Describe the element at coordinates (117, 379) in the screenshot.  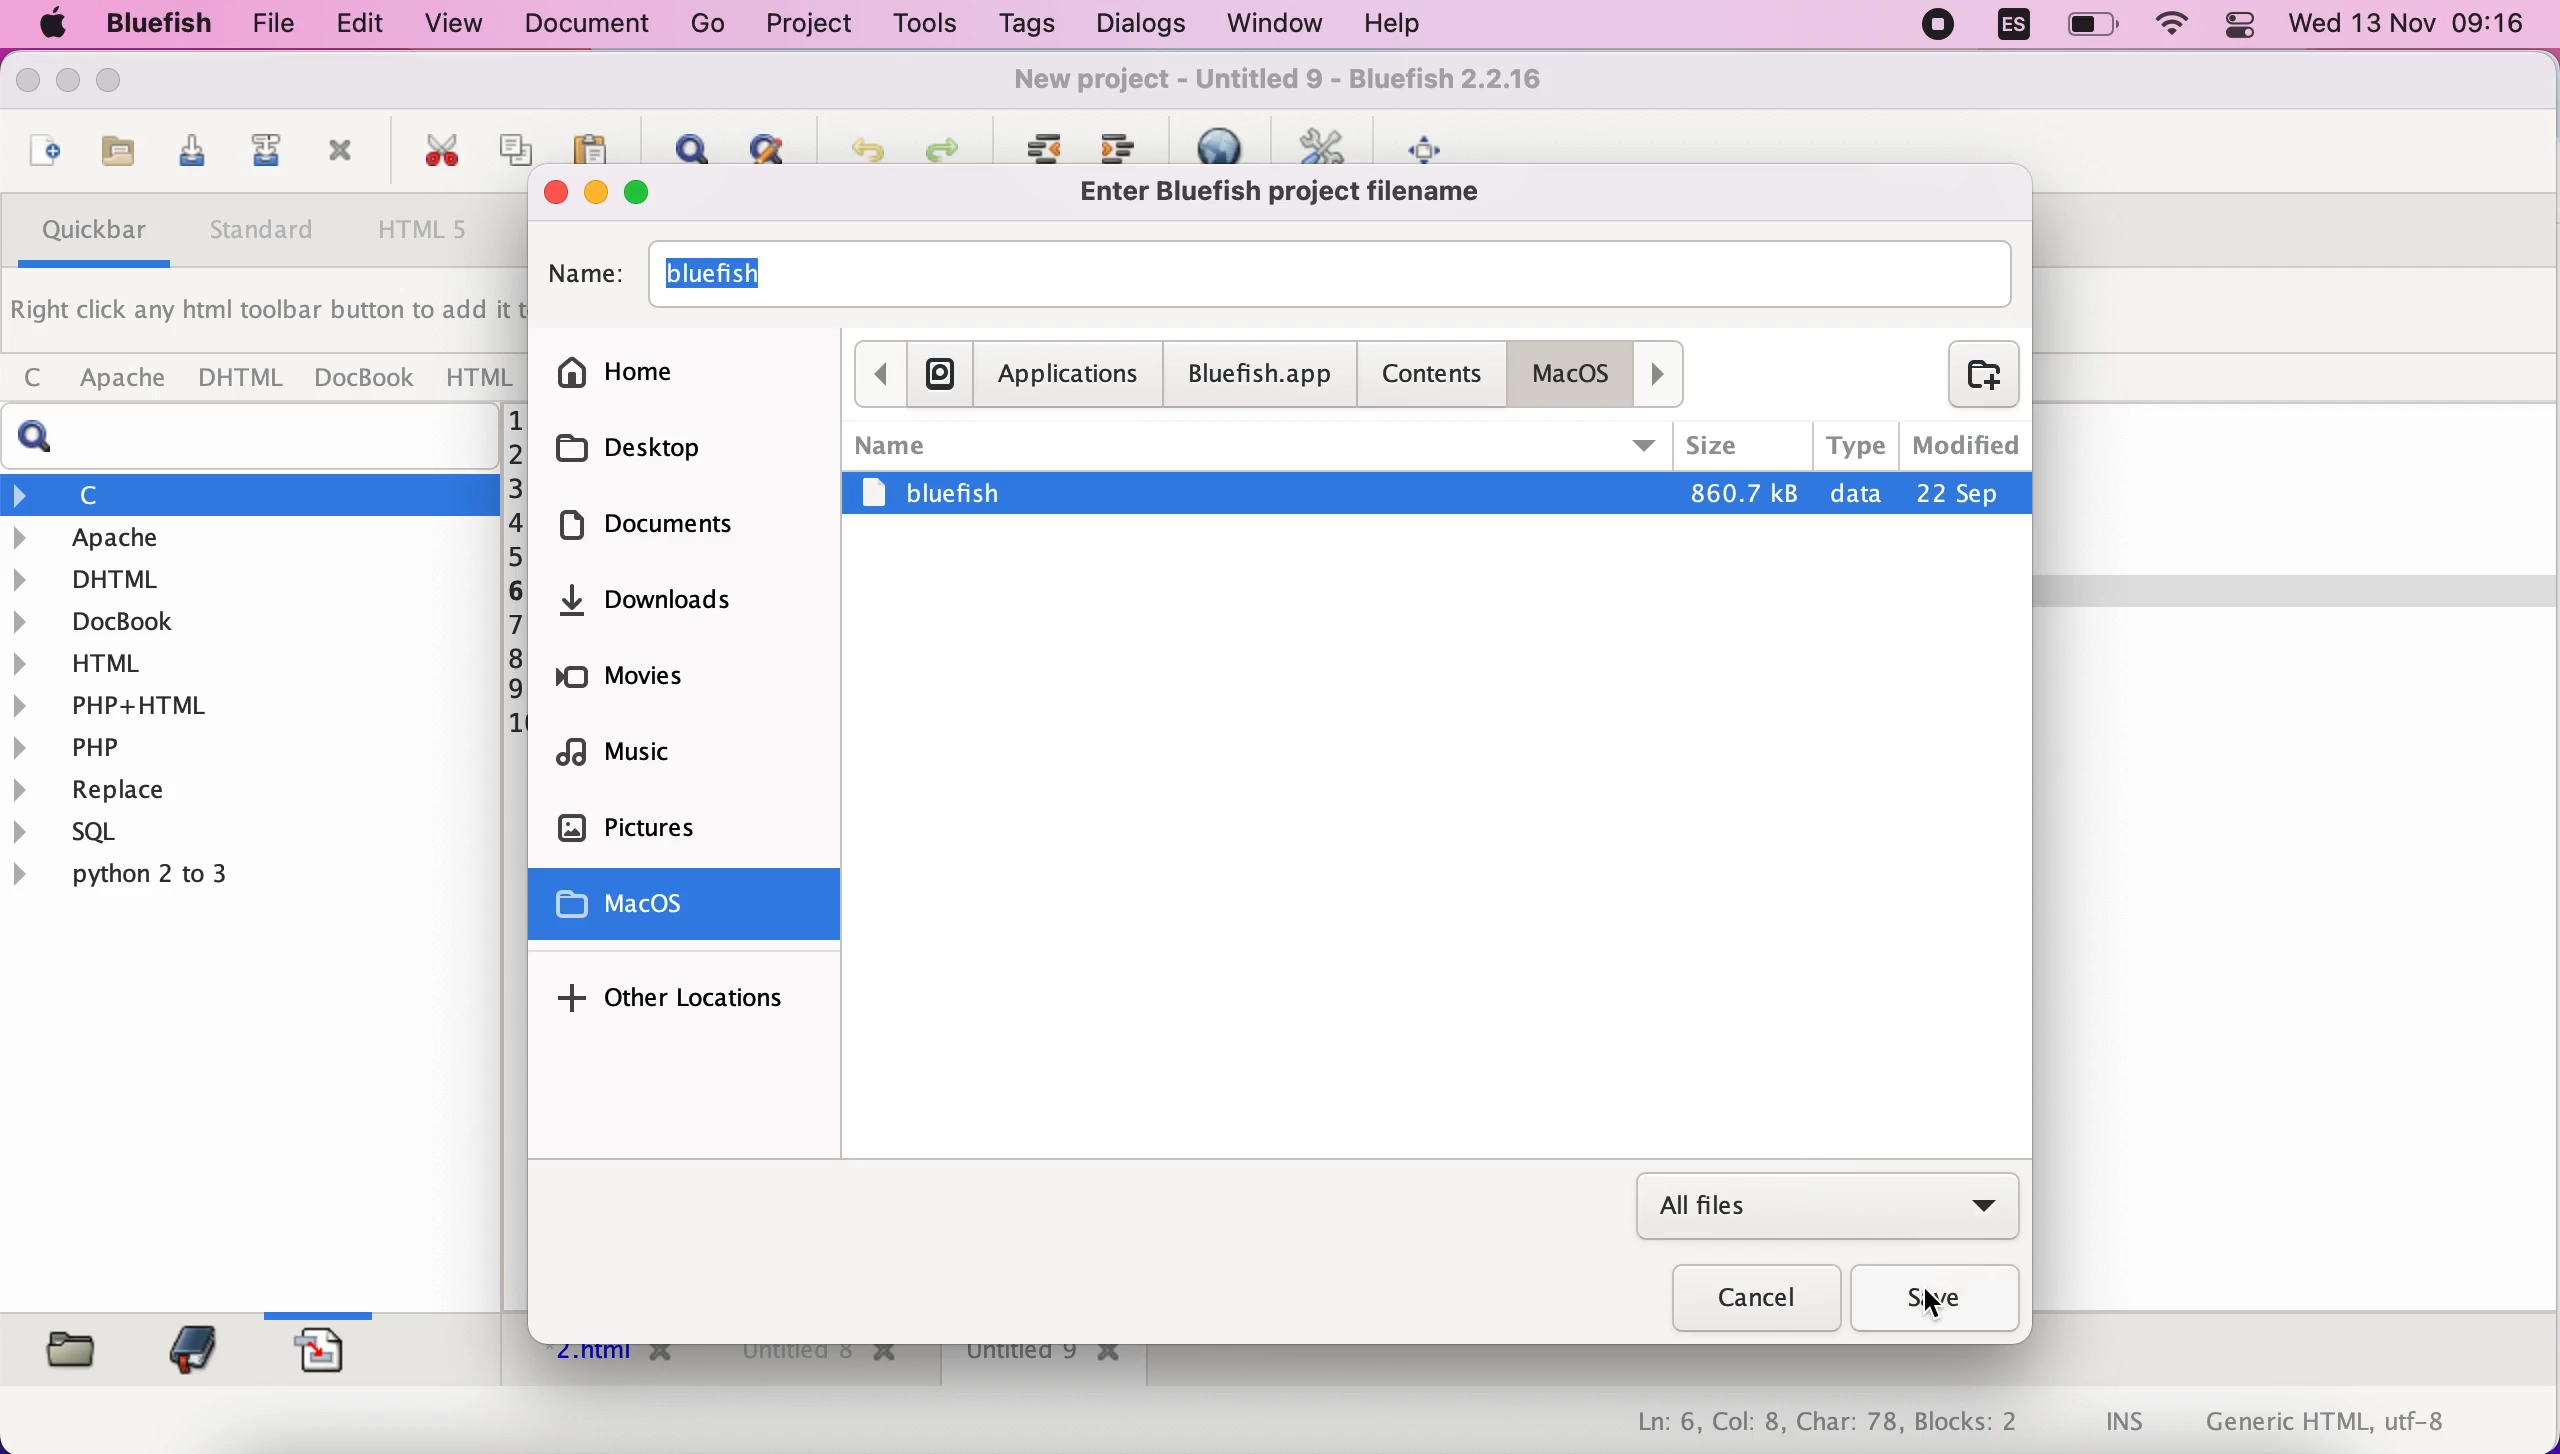
I see `apache` at that location.